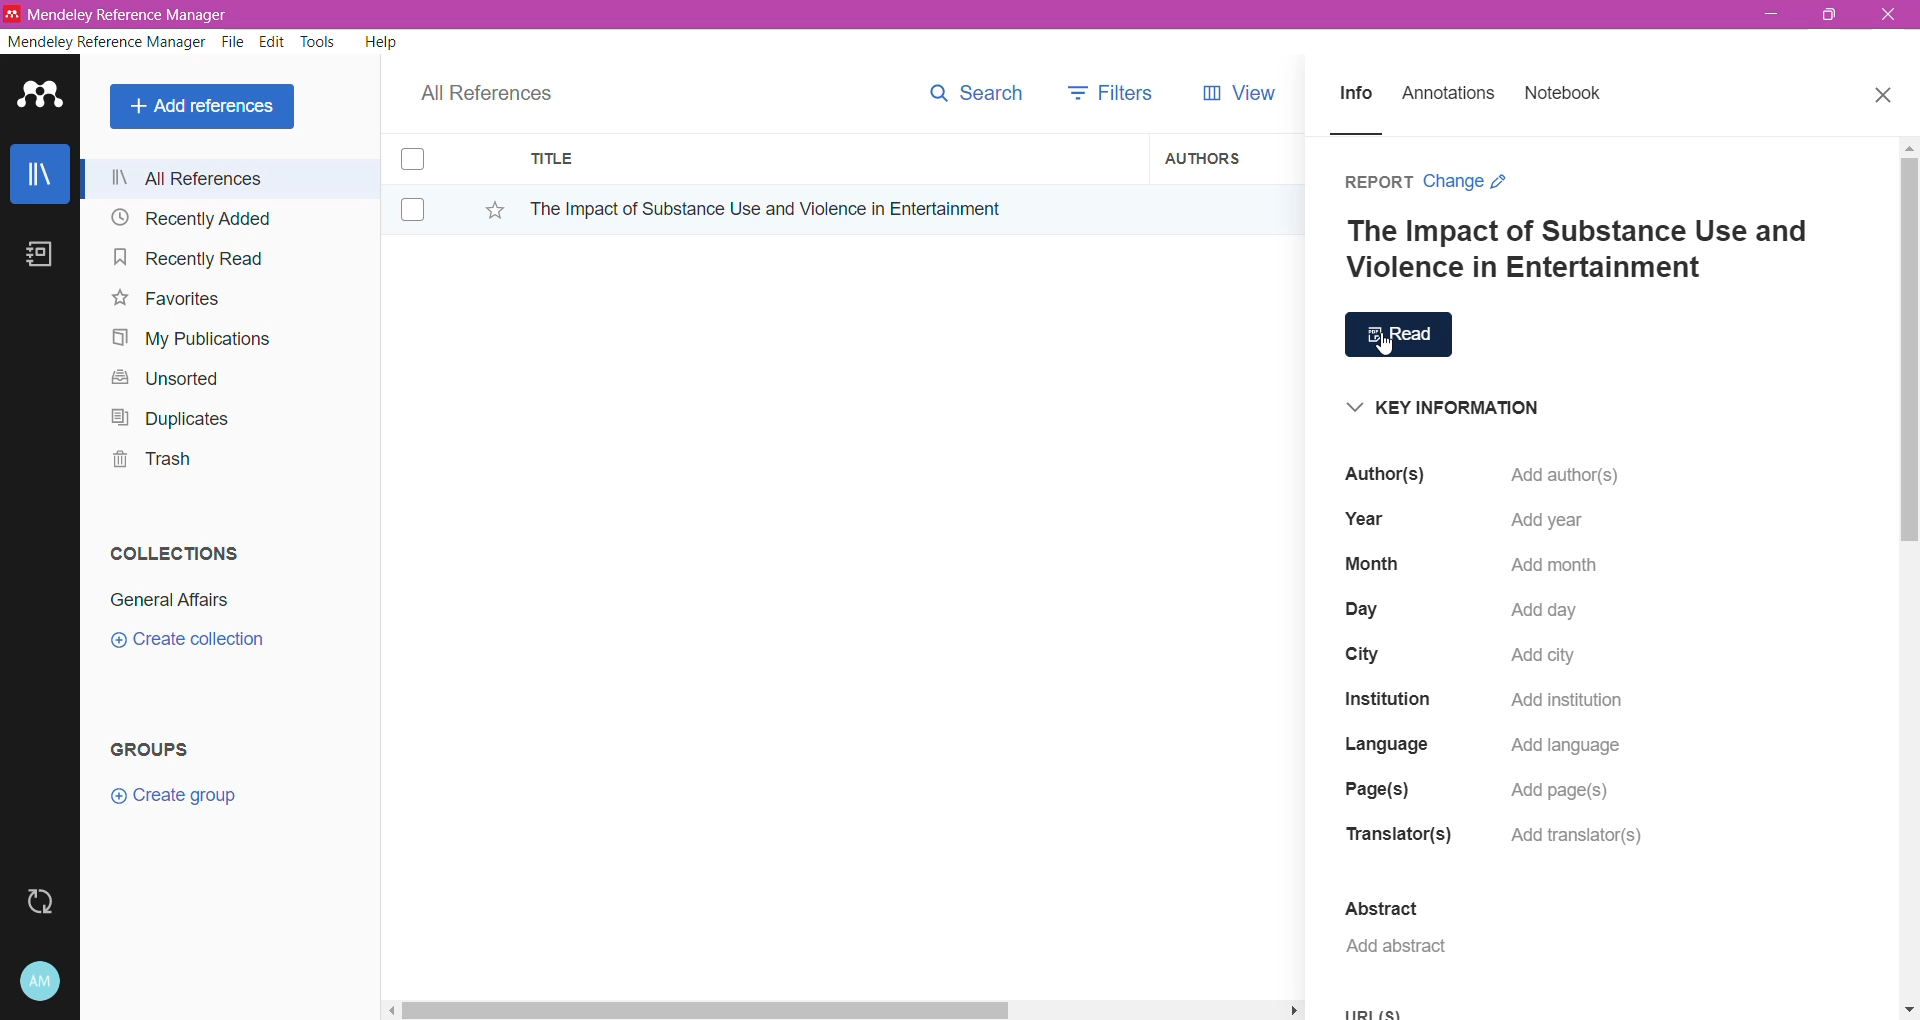 This screenshot has width=1920, height=1020. Describe the element at coordinates (1389, 745) in the screenshot. I see `Language` at that location.